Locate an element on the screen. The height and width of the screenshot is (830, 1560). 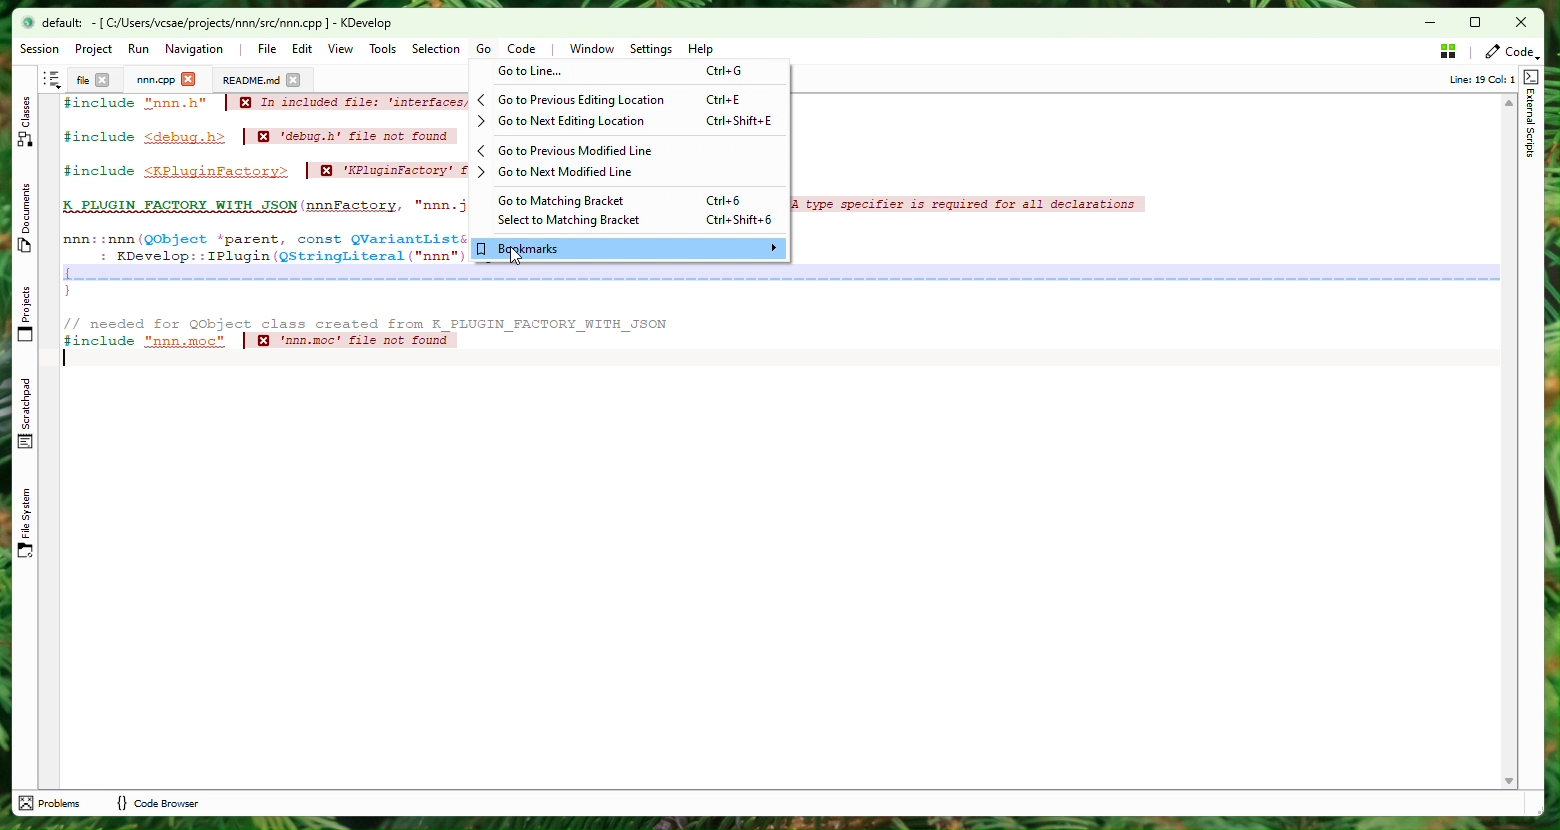
Go to line is located at coordinates (628, 71).